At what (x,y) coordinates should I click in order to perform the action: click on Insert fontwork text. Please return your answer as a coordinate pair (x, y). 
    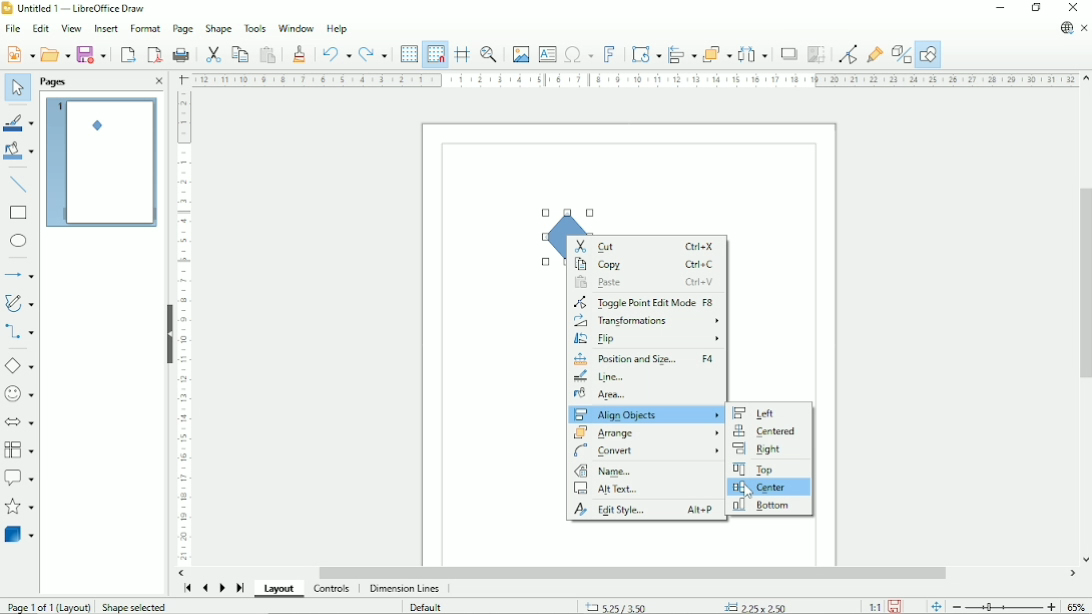
    Looking at the image, I should click on (612, 54).